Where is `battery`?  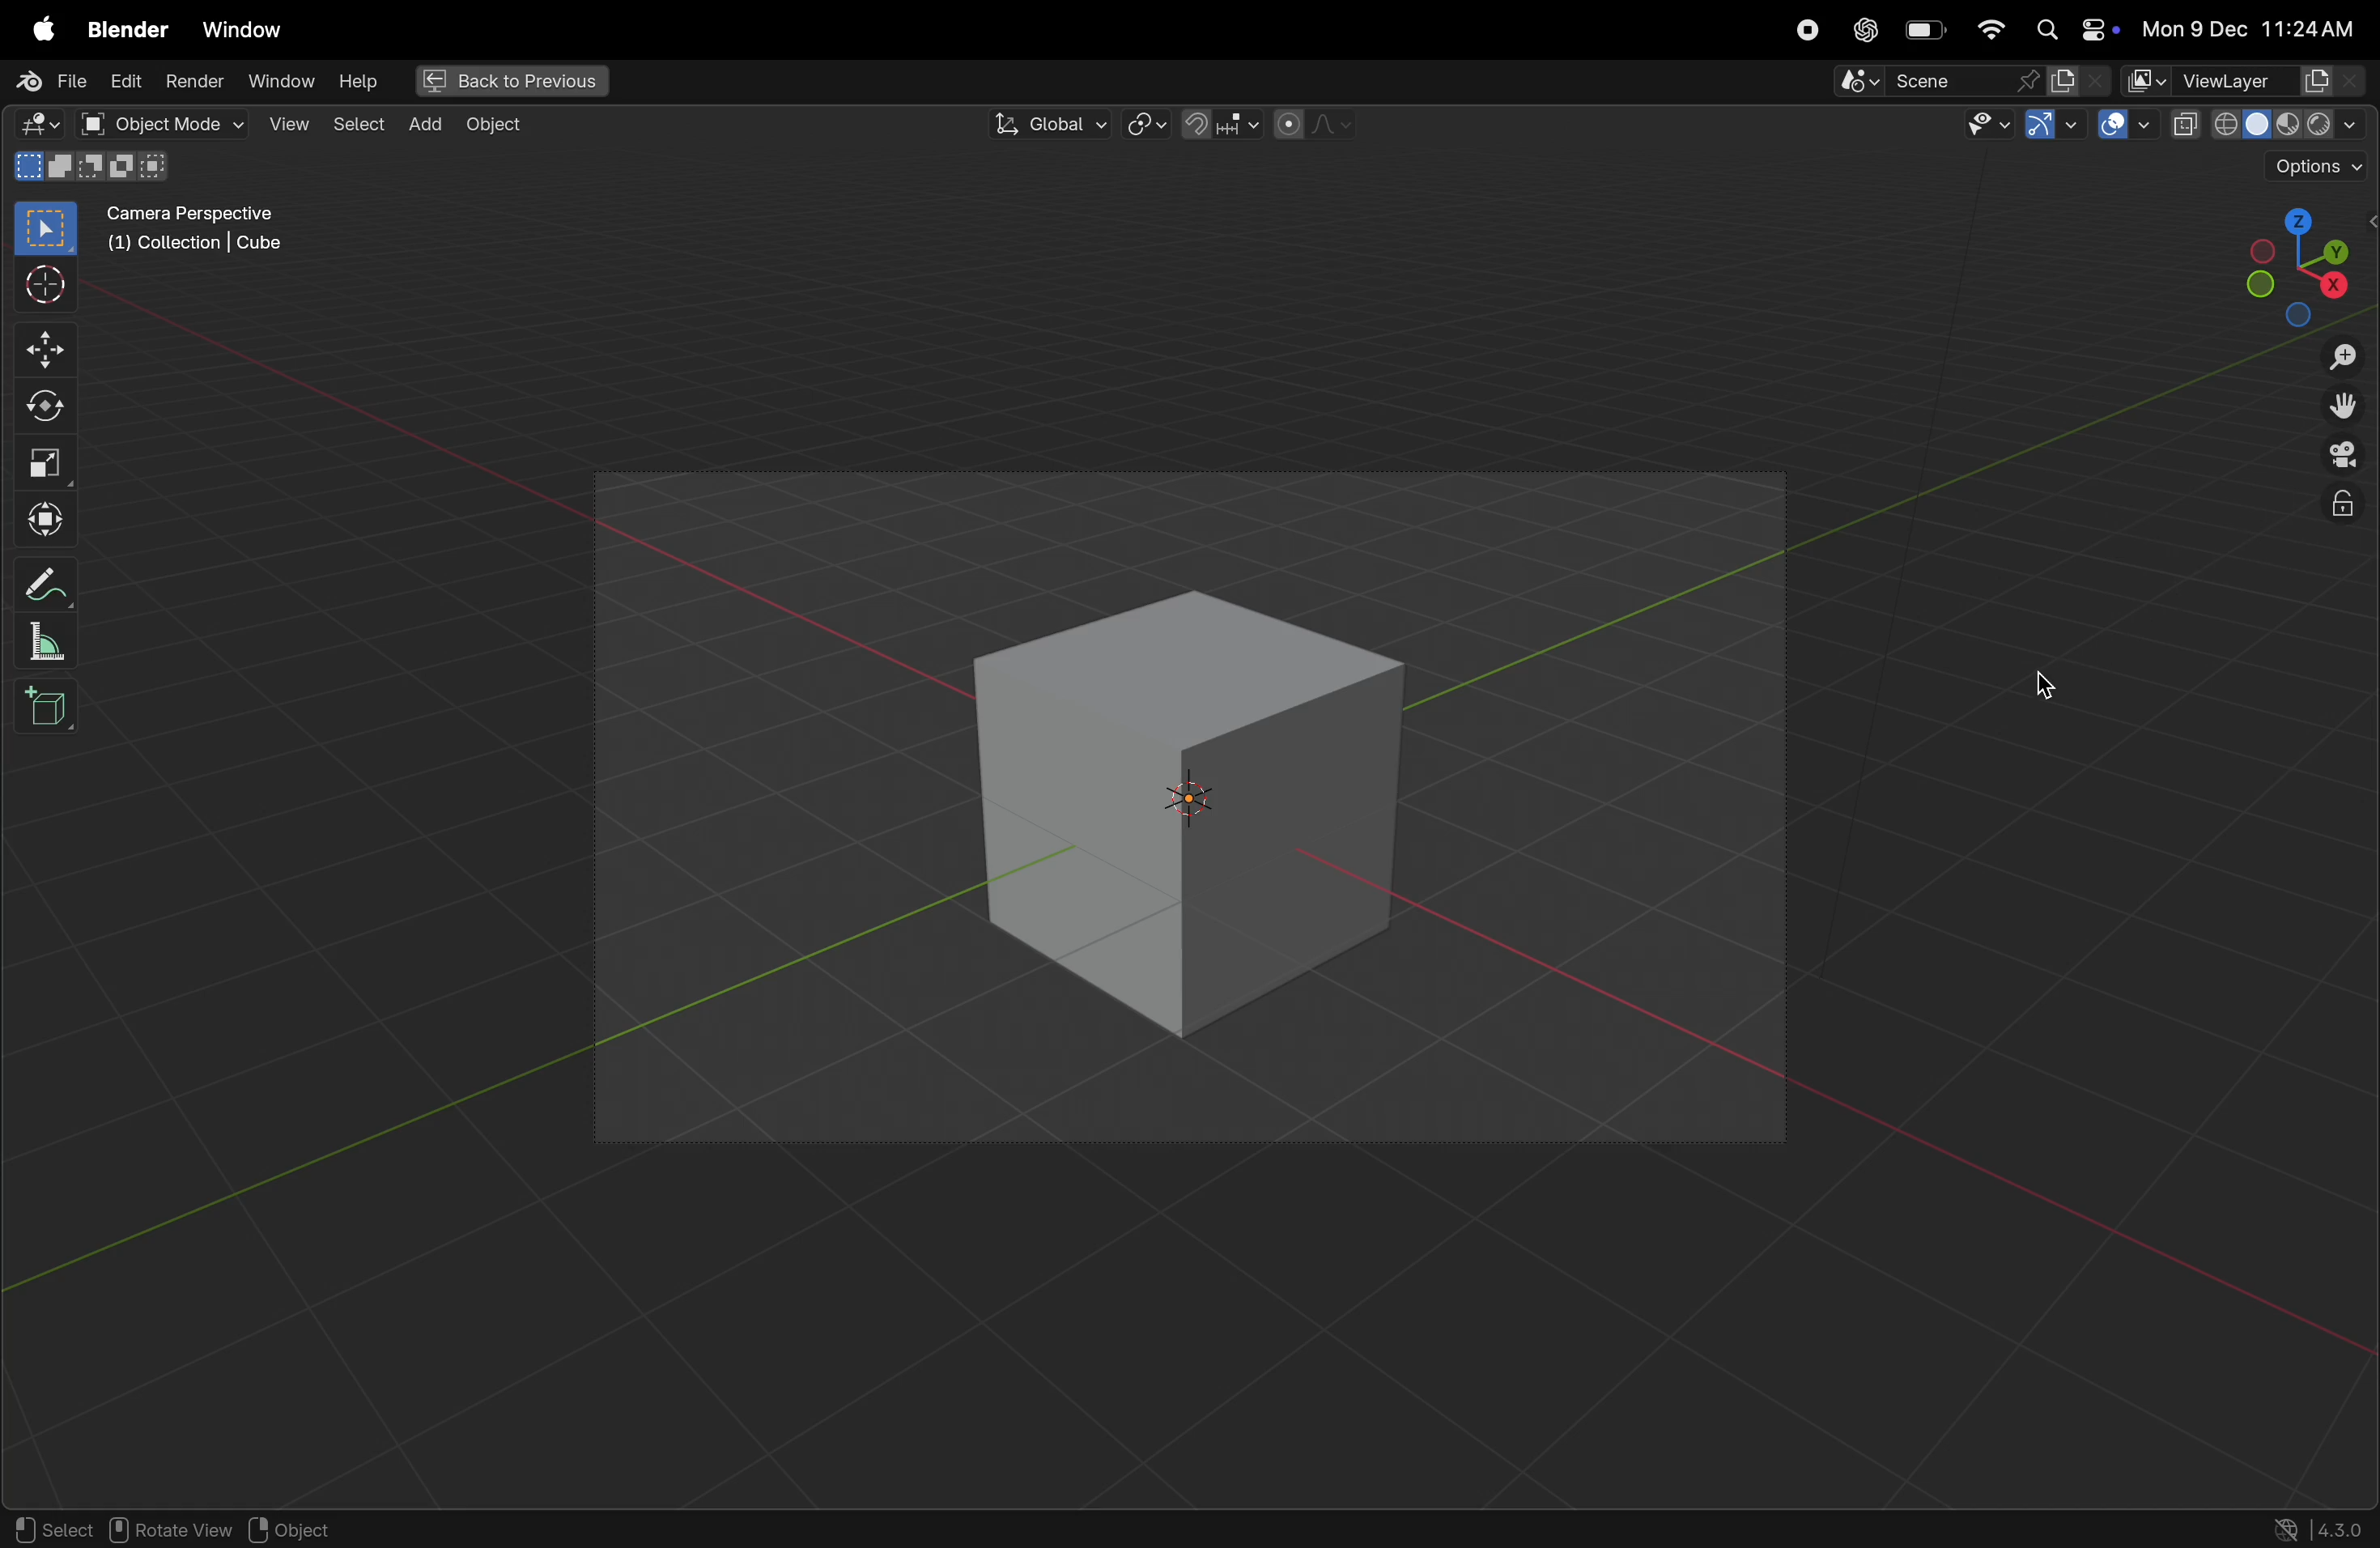 battery is located at coordinates (1928, 29).